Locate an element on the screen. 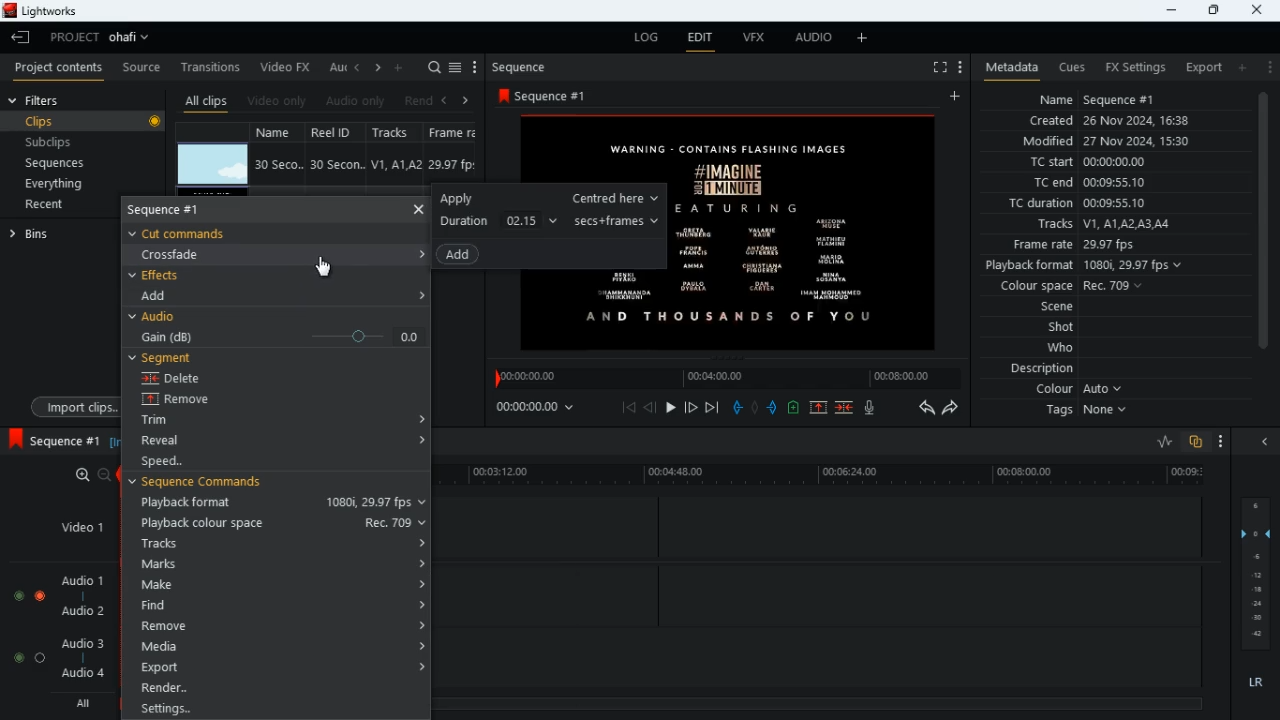  modified is located at coordinates (1119, 143).